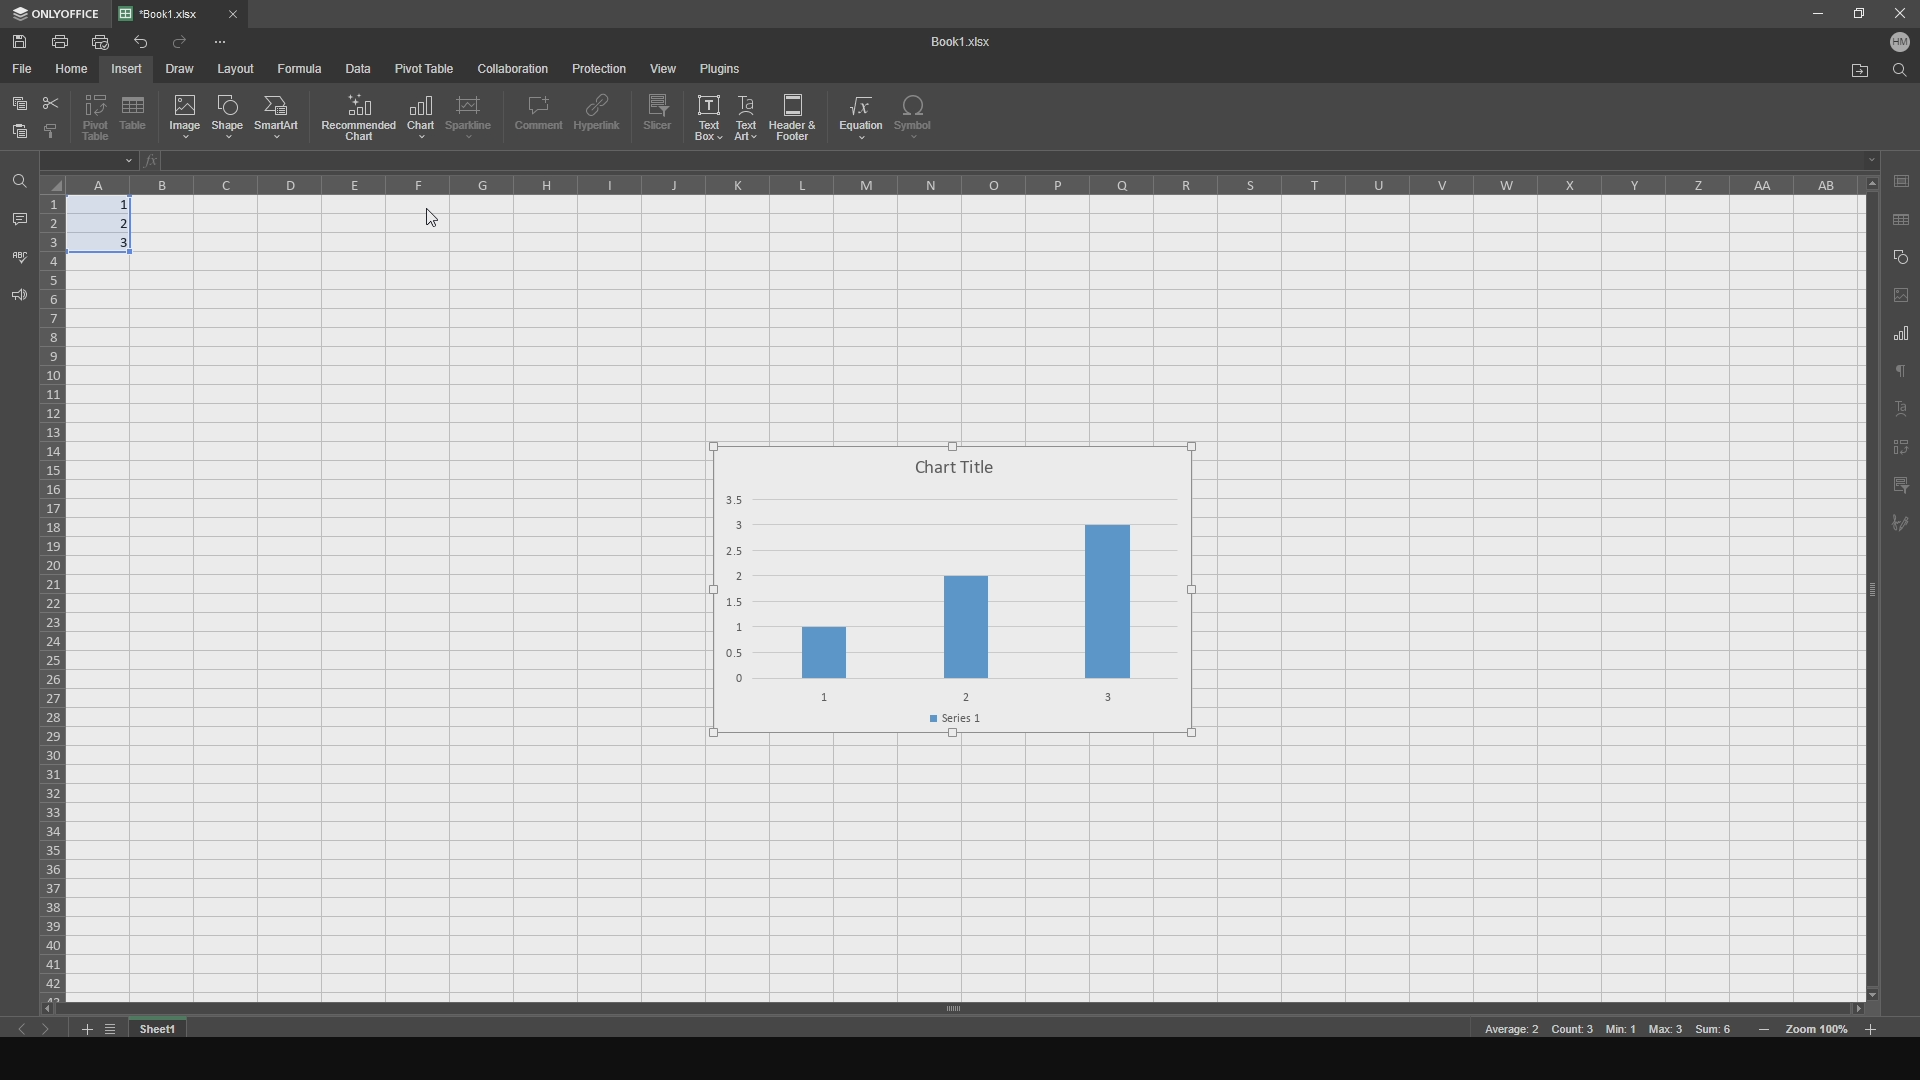 Image resolution: width=1920 pixels, height=1080 pixels. Describe the element at coordinates (19, 100) in the screenshot. I see `copy` at that location.